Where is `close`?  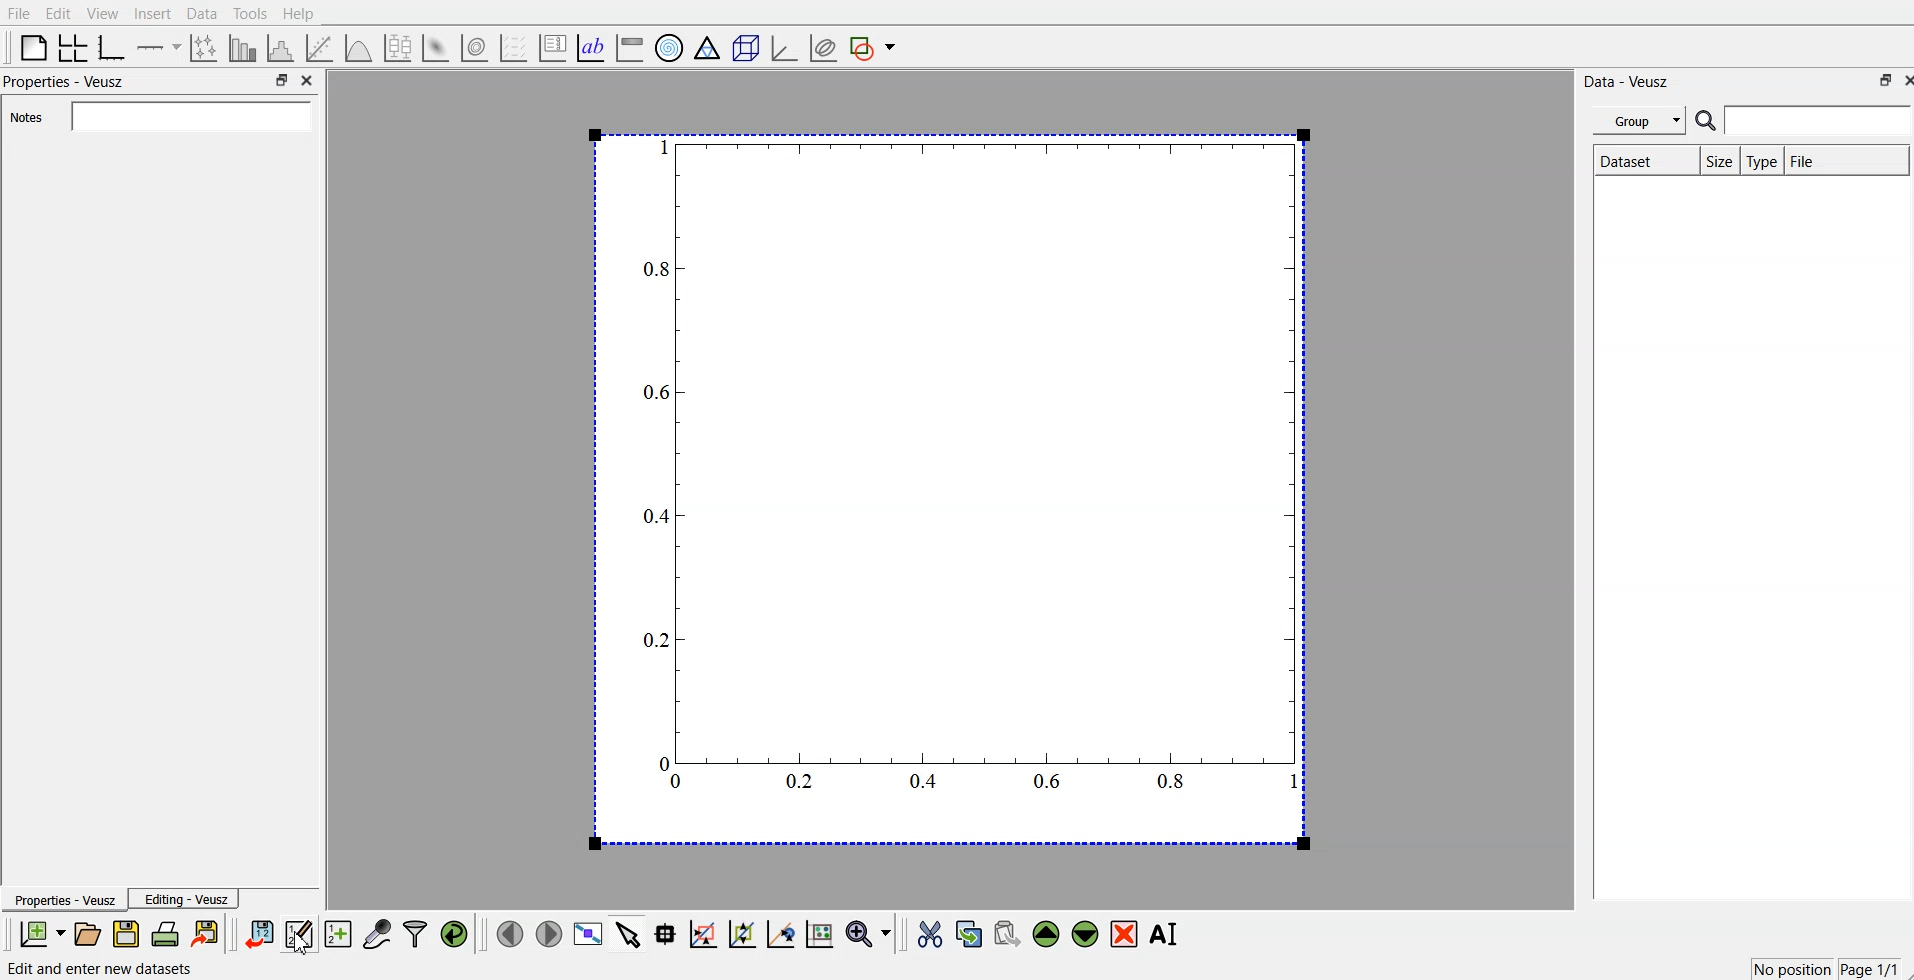 close is located at coordinates (1902, 80).